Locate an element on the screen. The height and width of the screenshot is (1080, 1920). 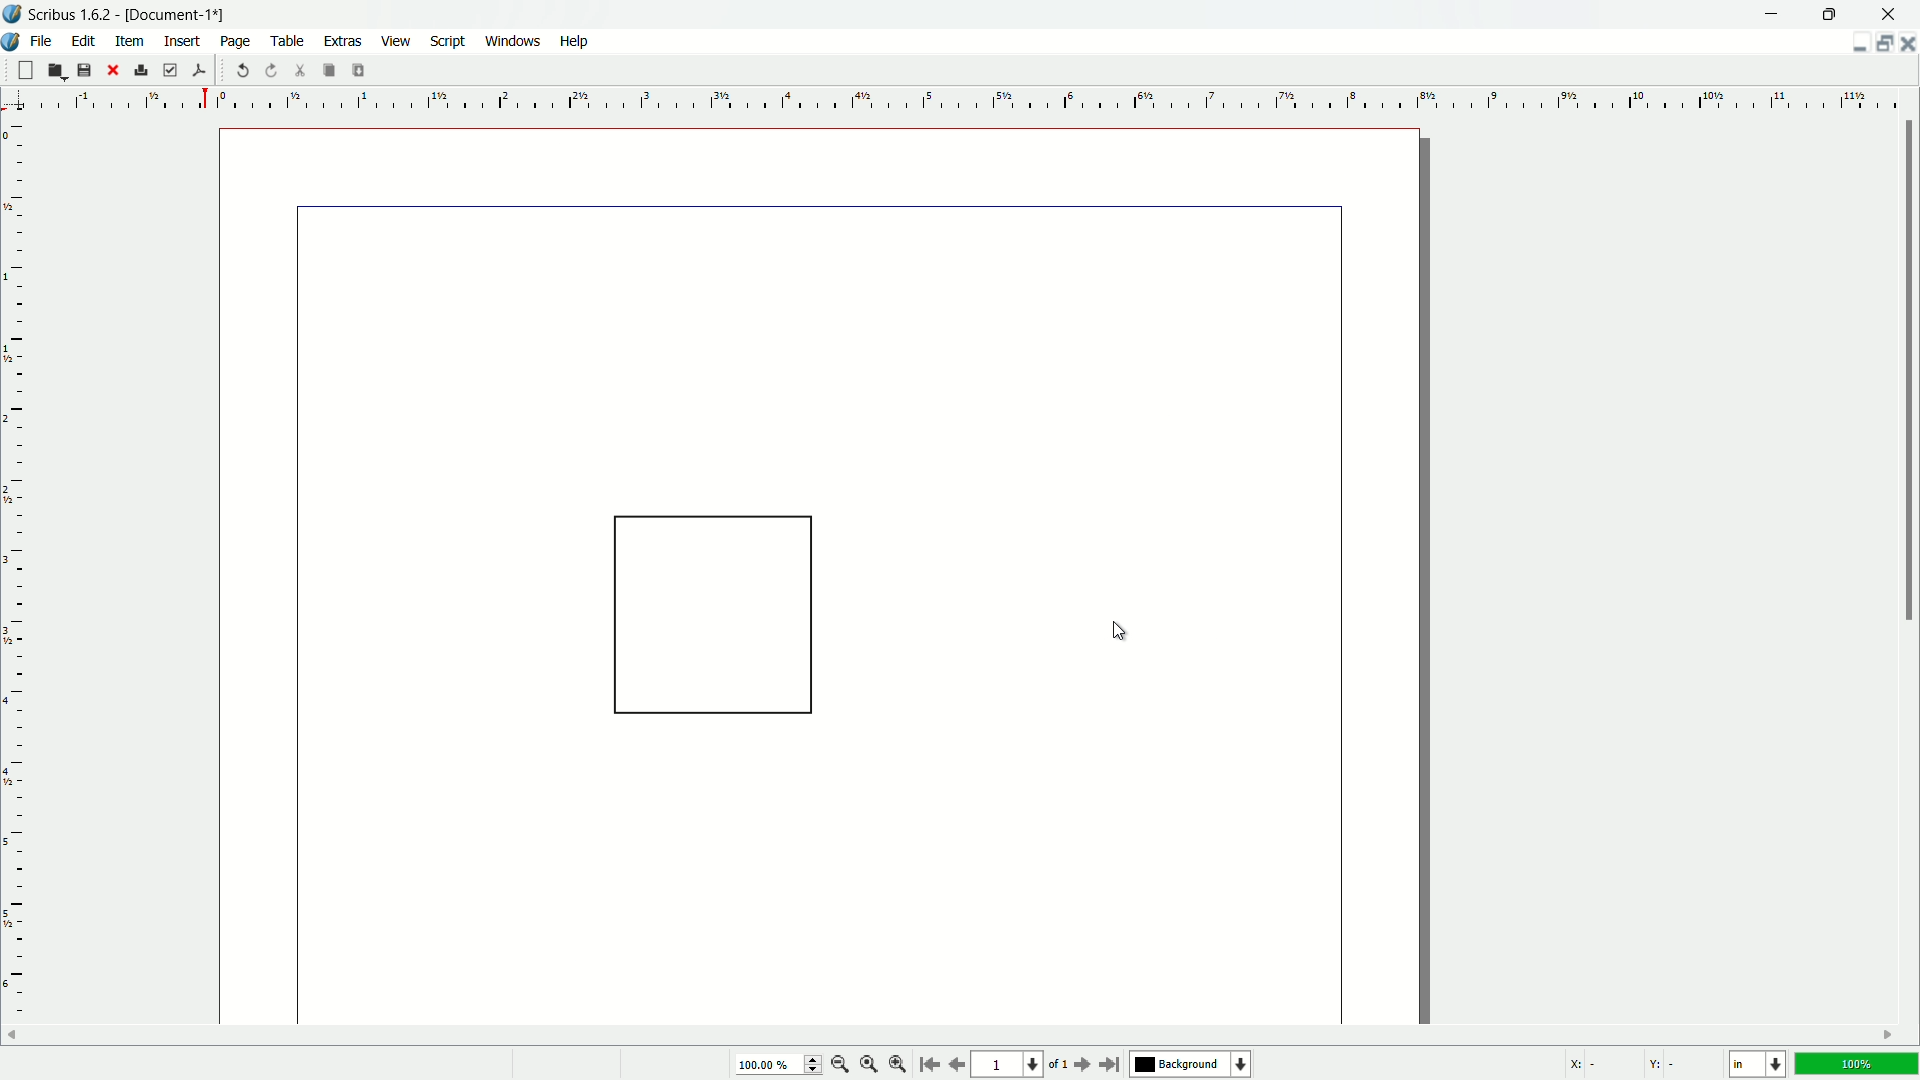
extras menu is located at coordinates (341, 42).